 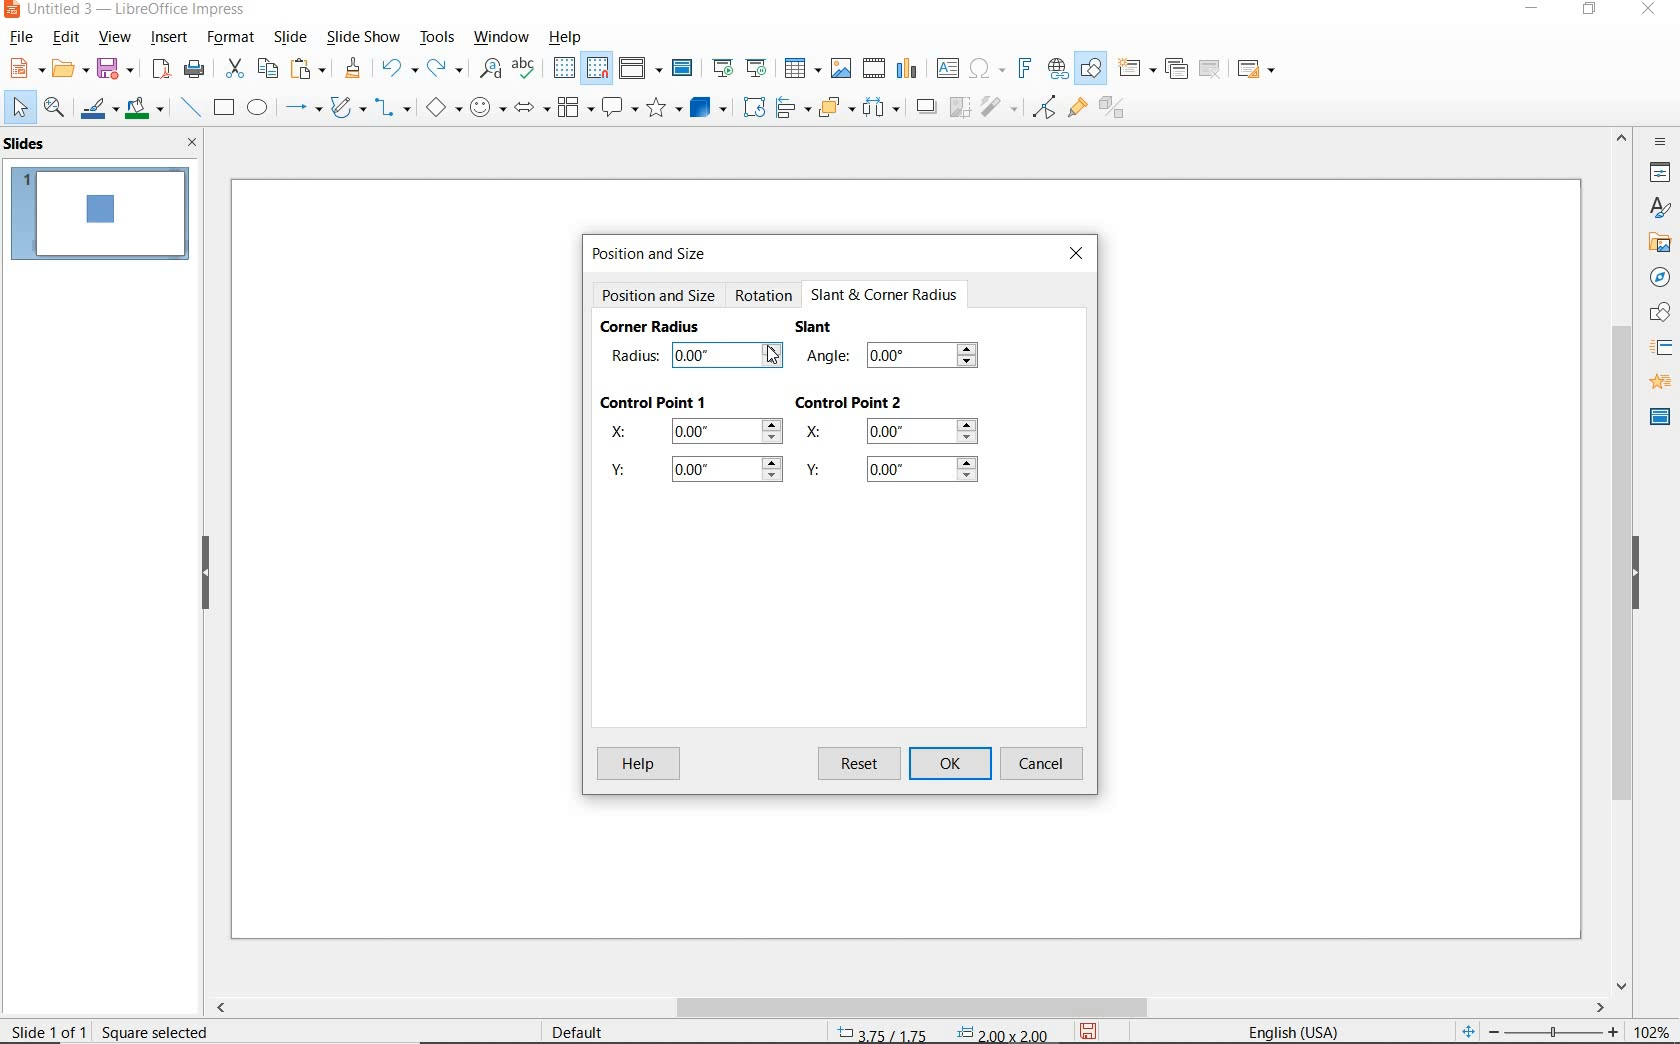 What do you see at coordinates (708, 106) in the screenshot?
I see `3d objects` at bounding box center [708, 106].